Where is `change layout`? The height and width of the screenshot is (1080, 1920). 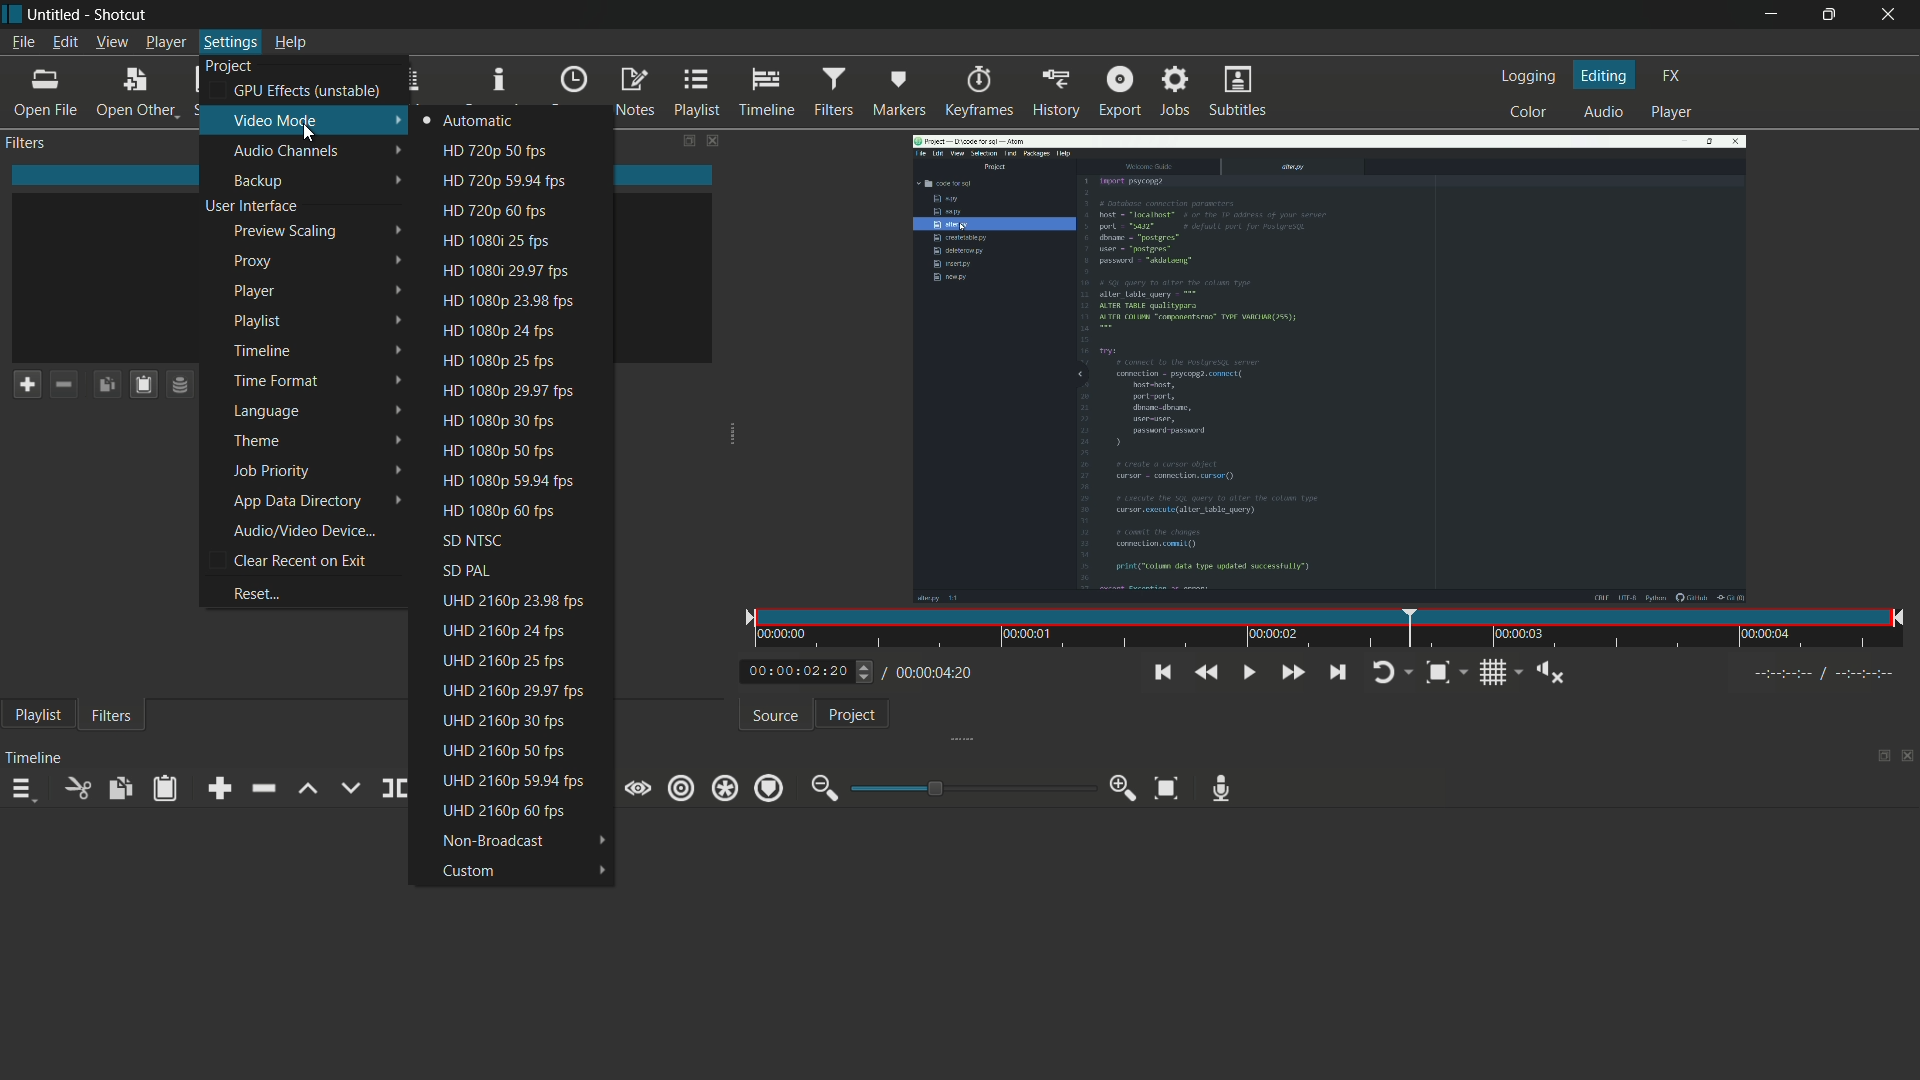
change layout is located at coordinates (1875, 757).